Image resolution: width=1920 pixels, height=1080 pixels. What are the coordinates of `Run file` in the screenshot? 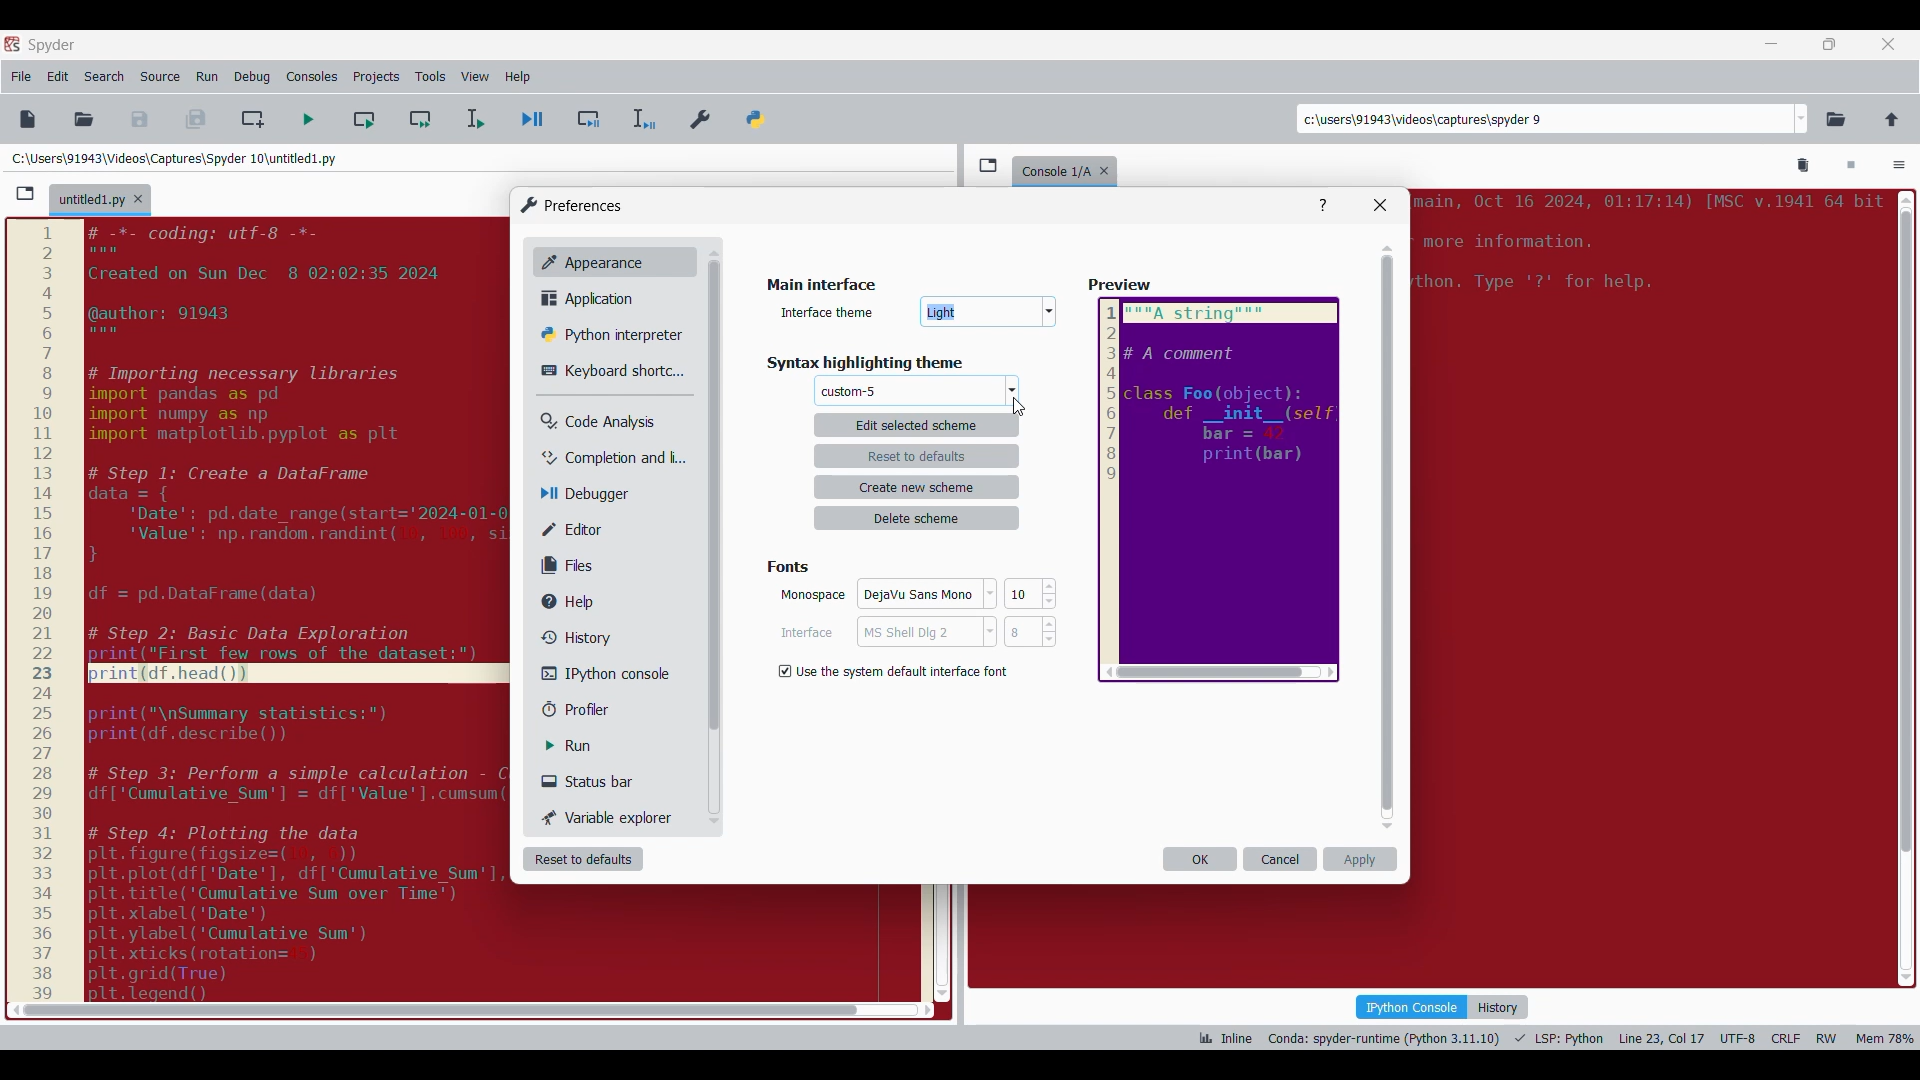 It's located at (308, 119).